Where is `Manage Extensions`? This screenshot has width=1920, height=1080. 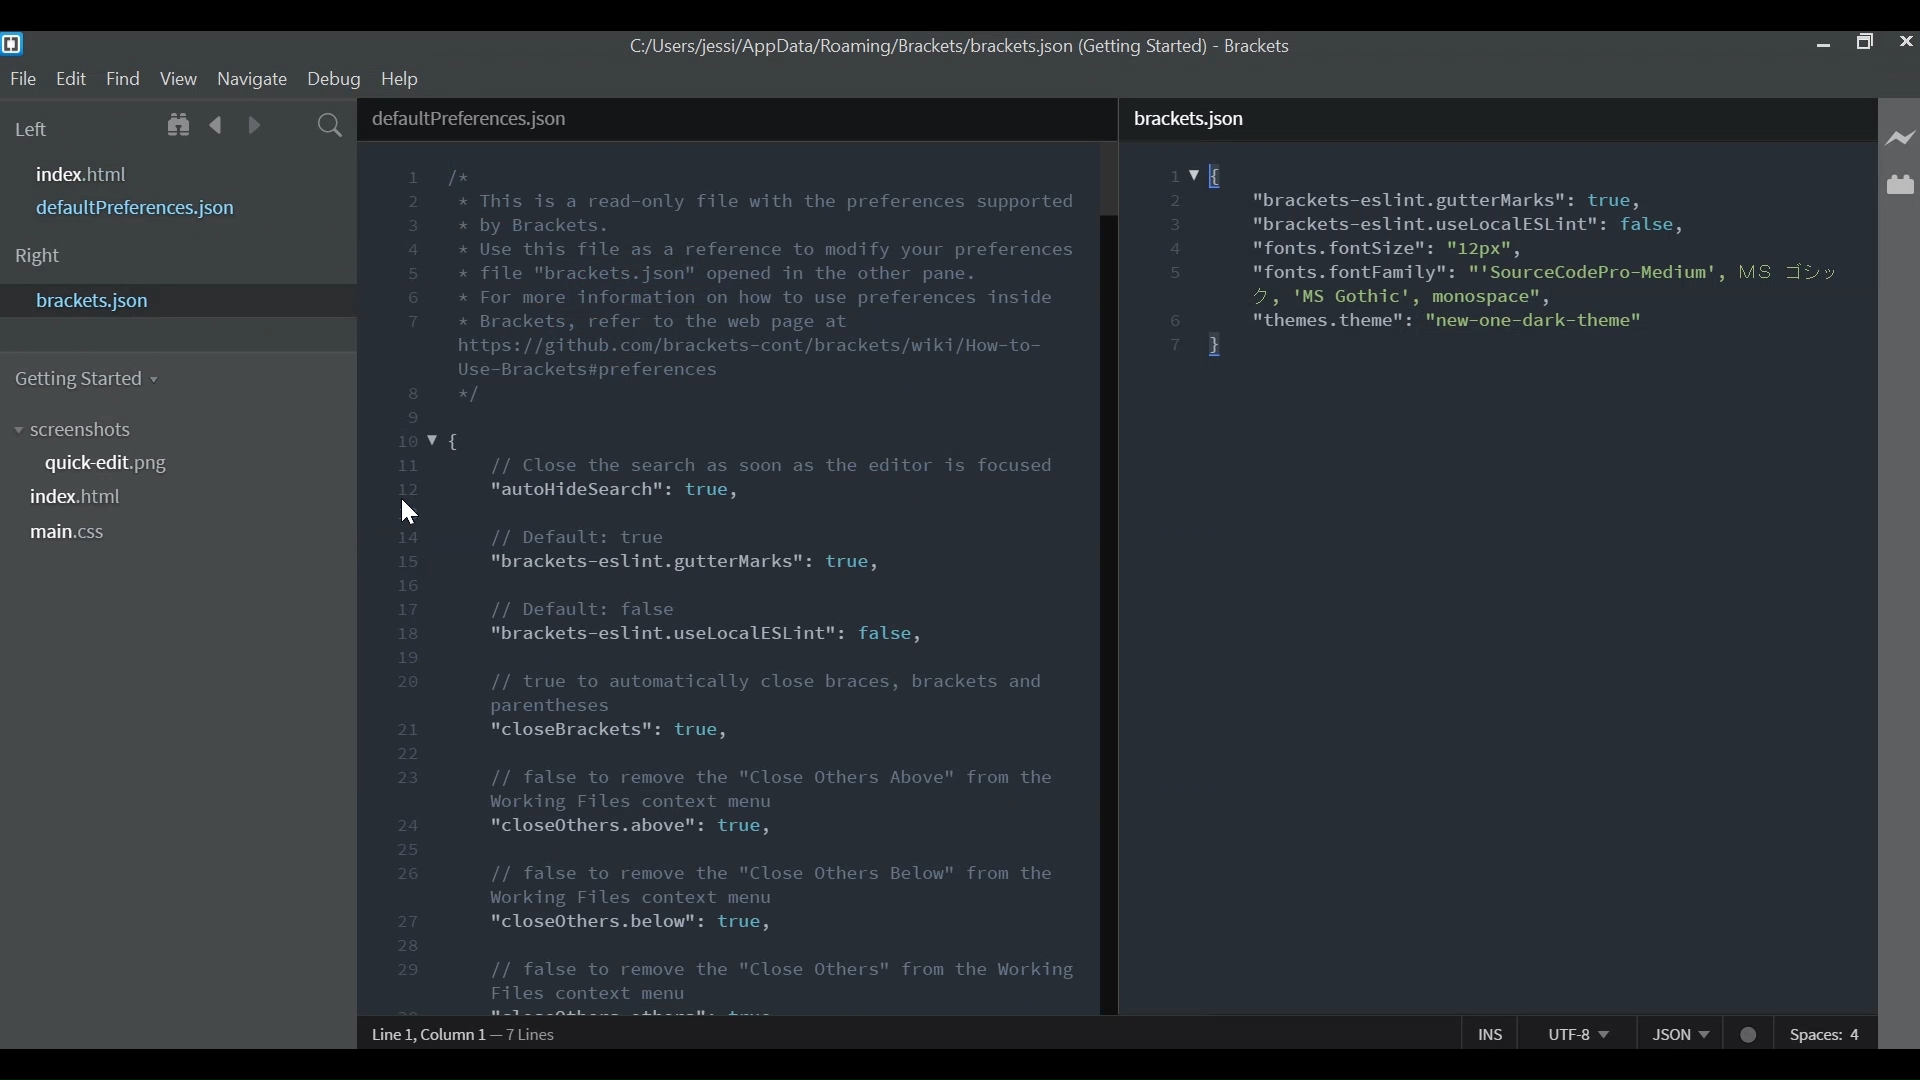
Manage Extensions is located at coordinates (1900, 183).